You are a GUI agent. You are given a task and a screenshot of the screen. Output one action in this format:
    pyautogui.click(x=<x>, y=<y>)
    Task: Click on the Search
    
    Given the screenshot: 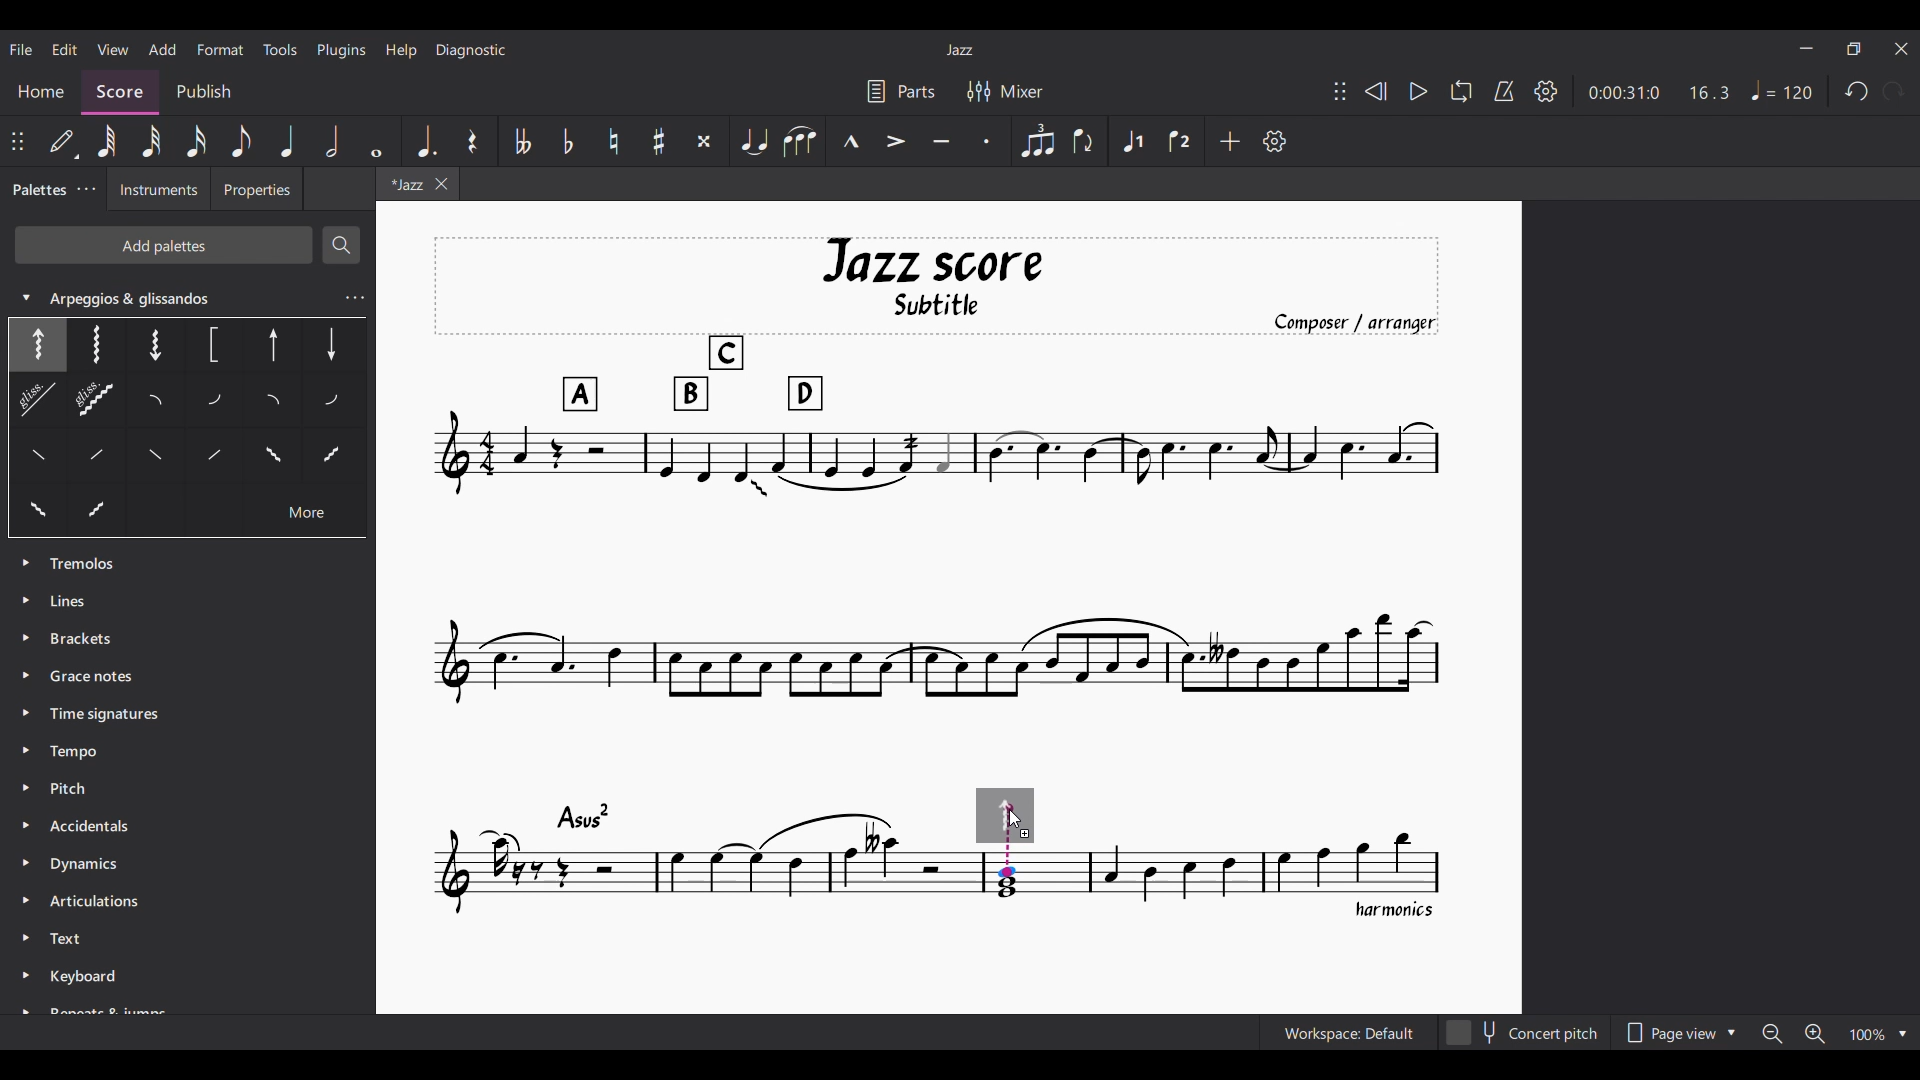 What is the action you would take?
    pyautogui.click(x=342, y=245)
    